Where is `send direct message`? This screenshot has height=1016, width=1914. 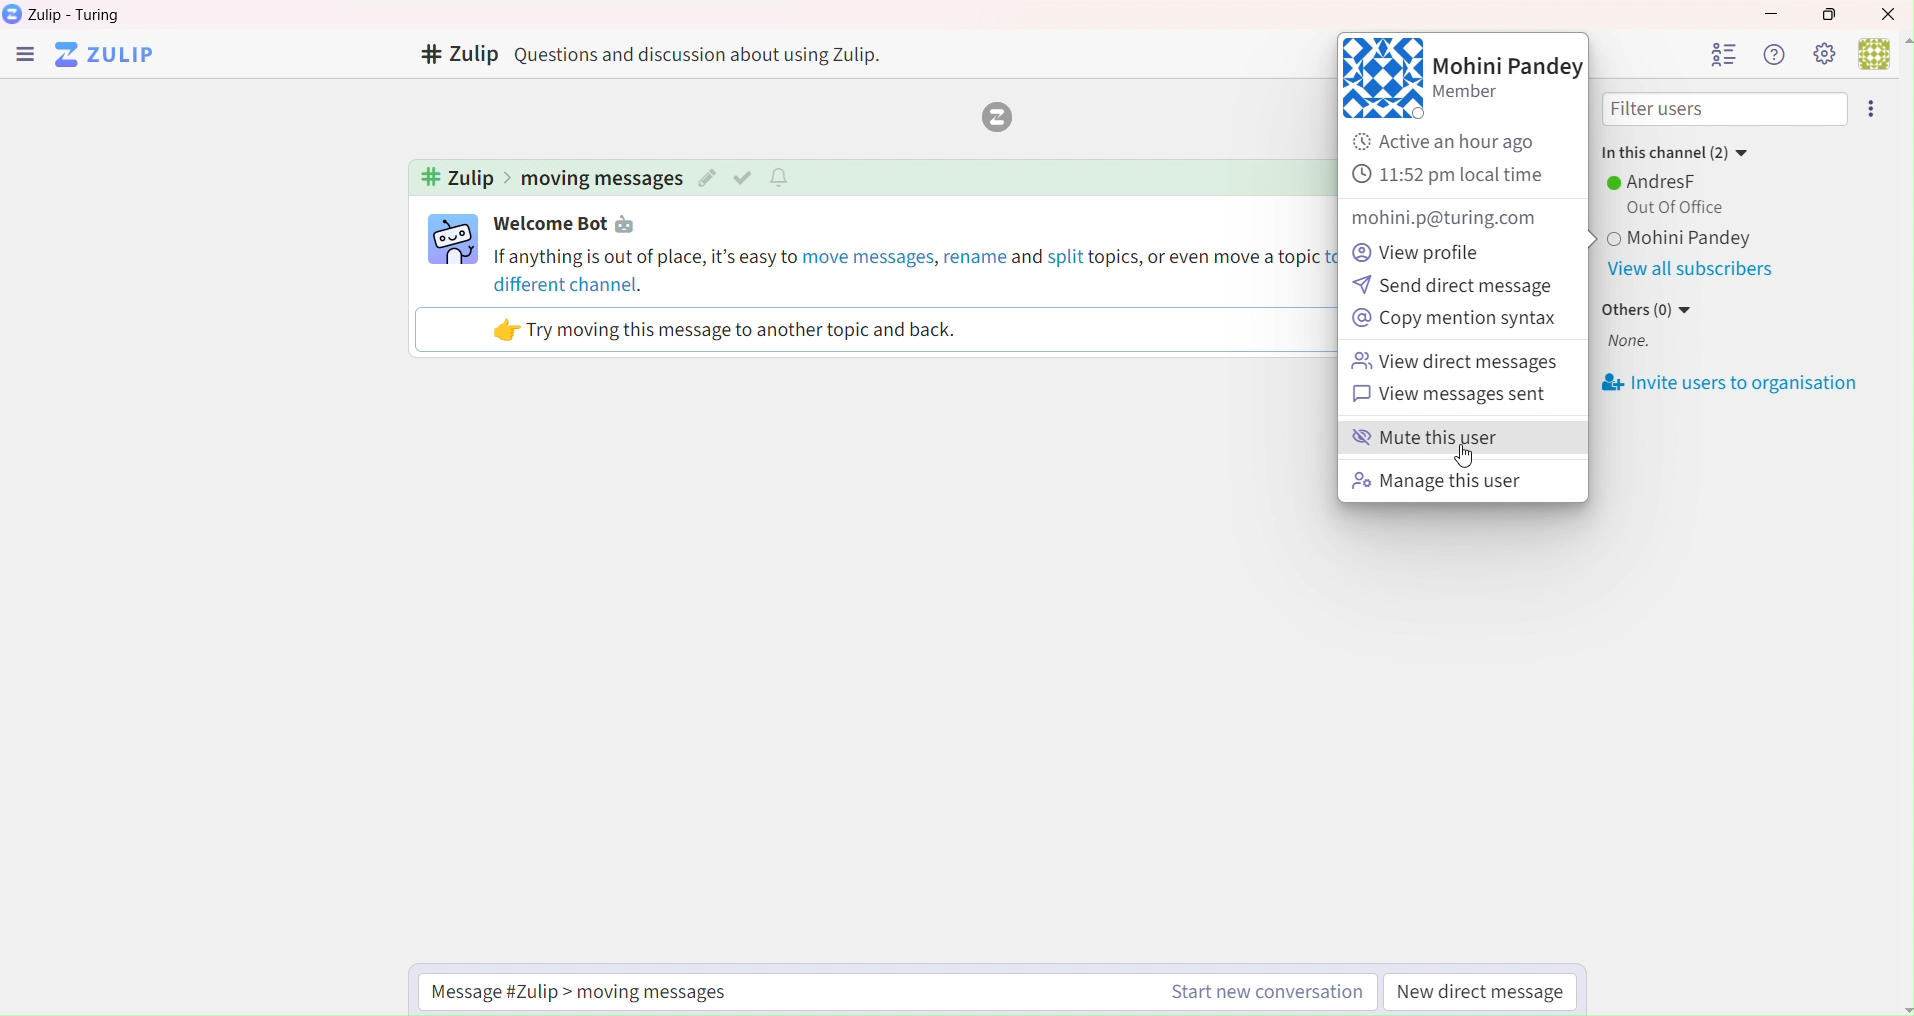 send direct message is located at coordinates (1454, 287).